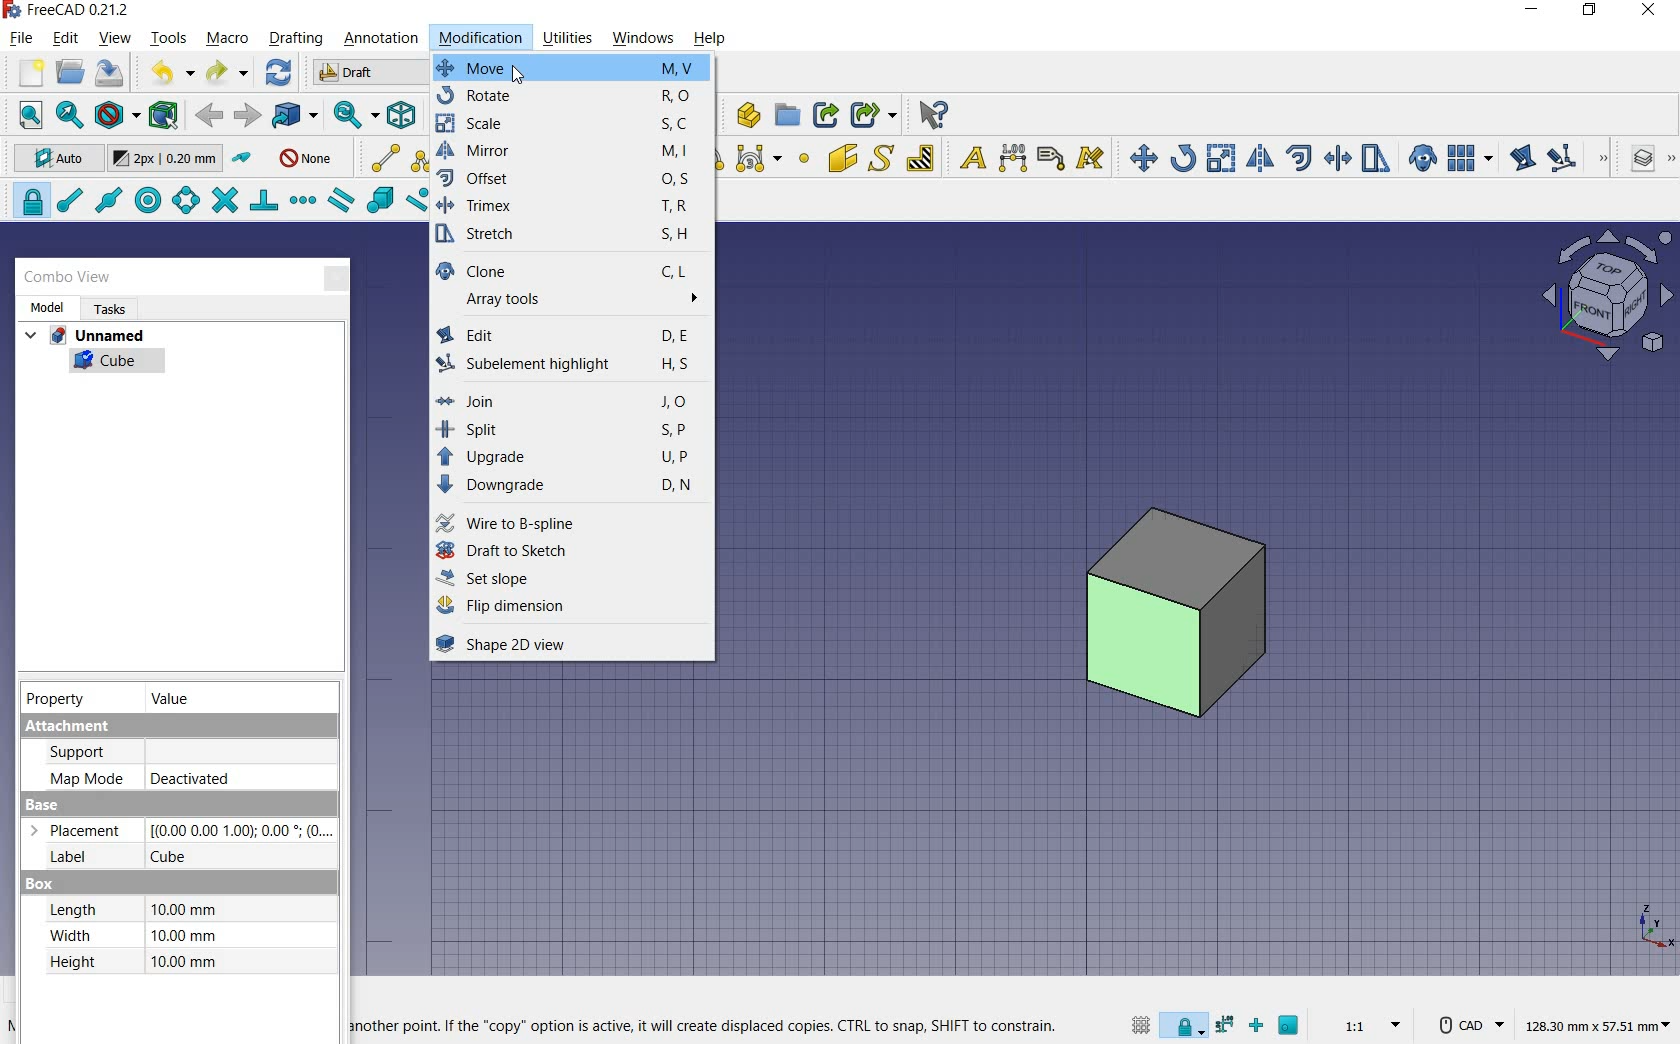  What do you see at coordinates (1597, 1023) in the screenshot?
I see `dimension` at bounding box center [1597, 1023].